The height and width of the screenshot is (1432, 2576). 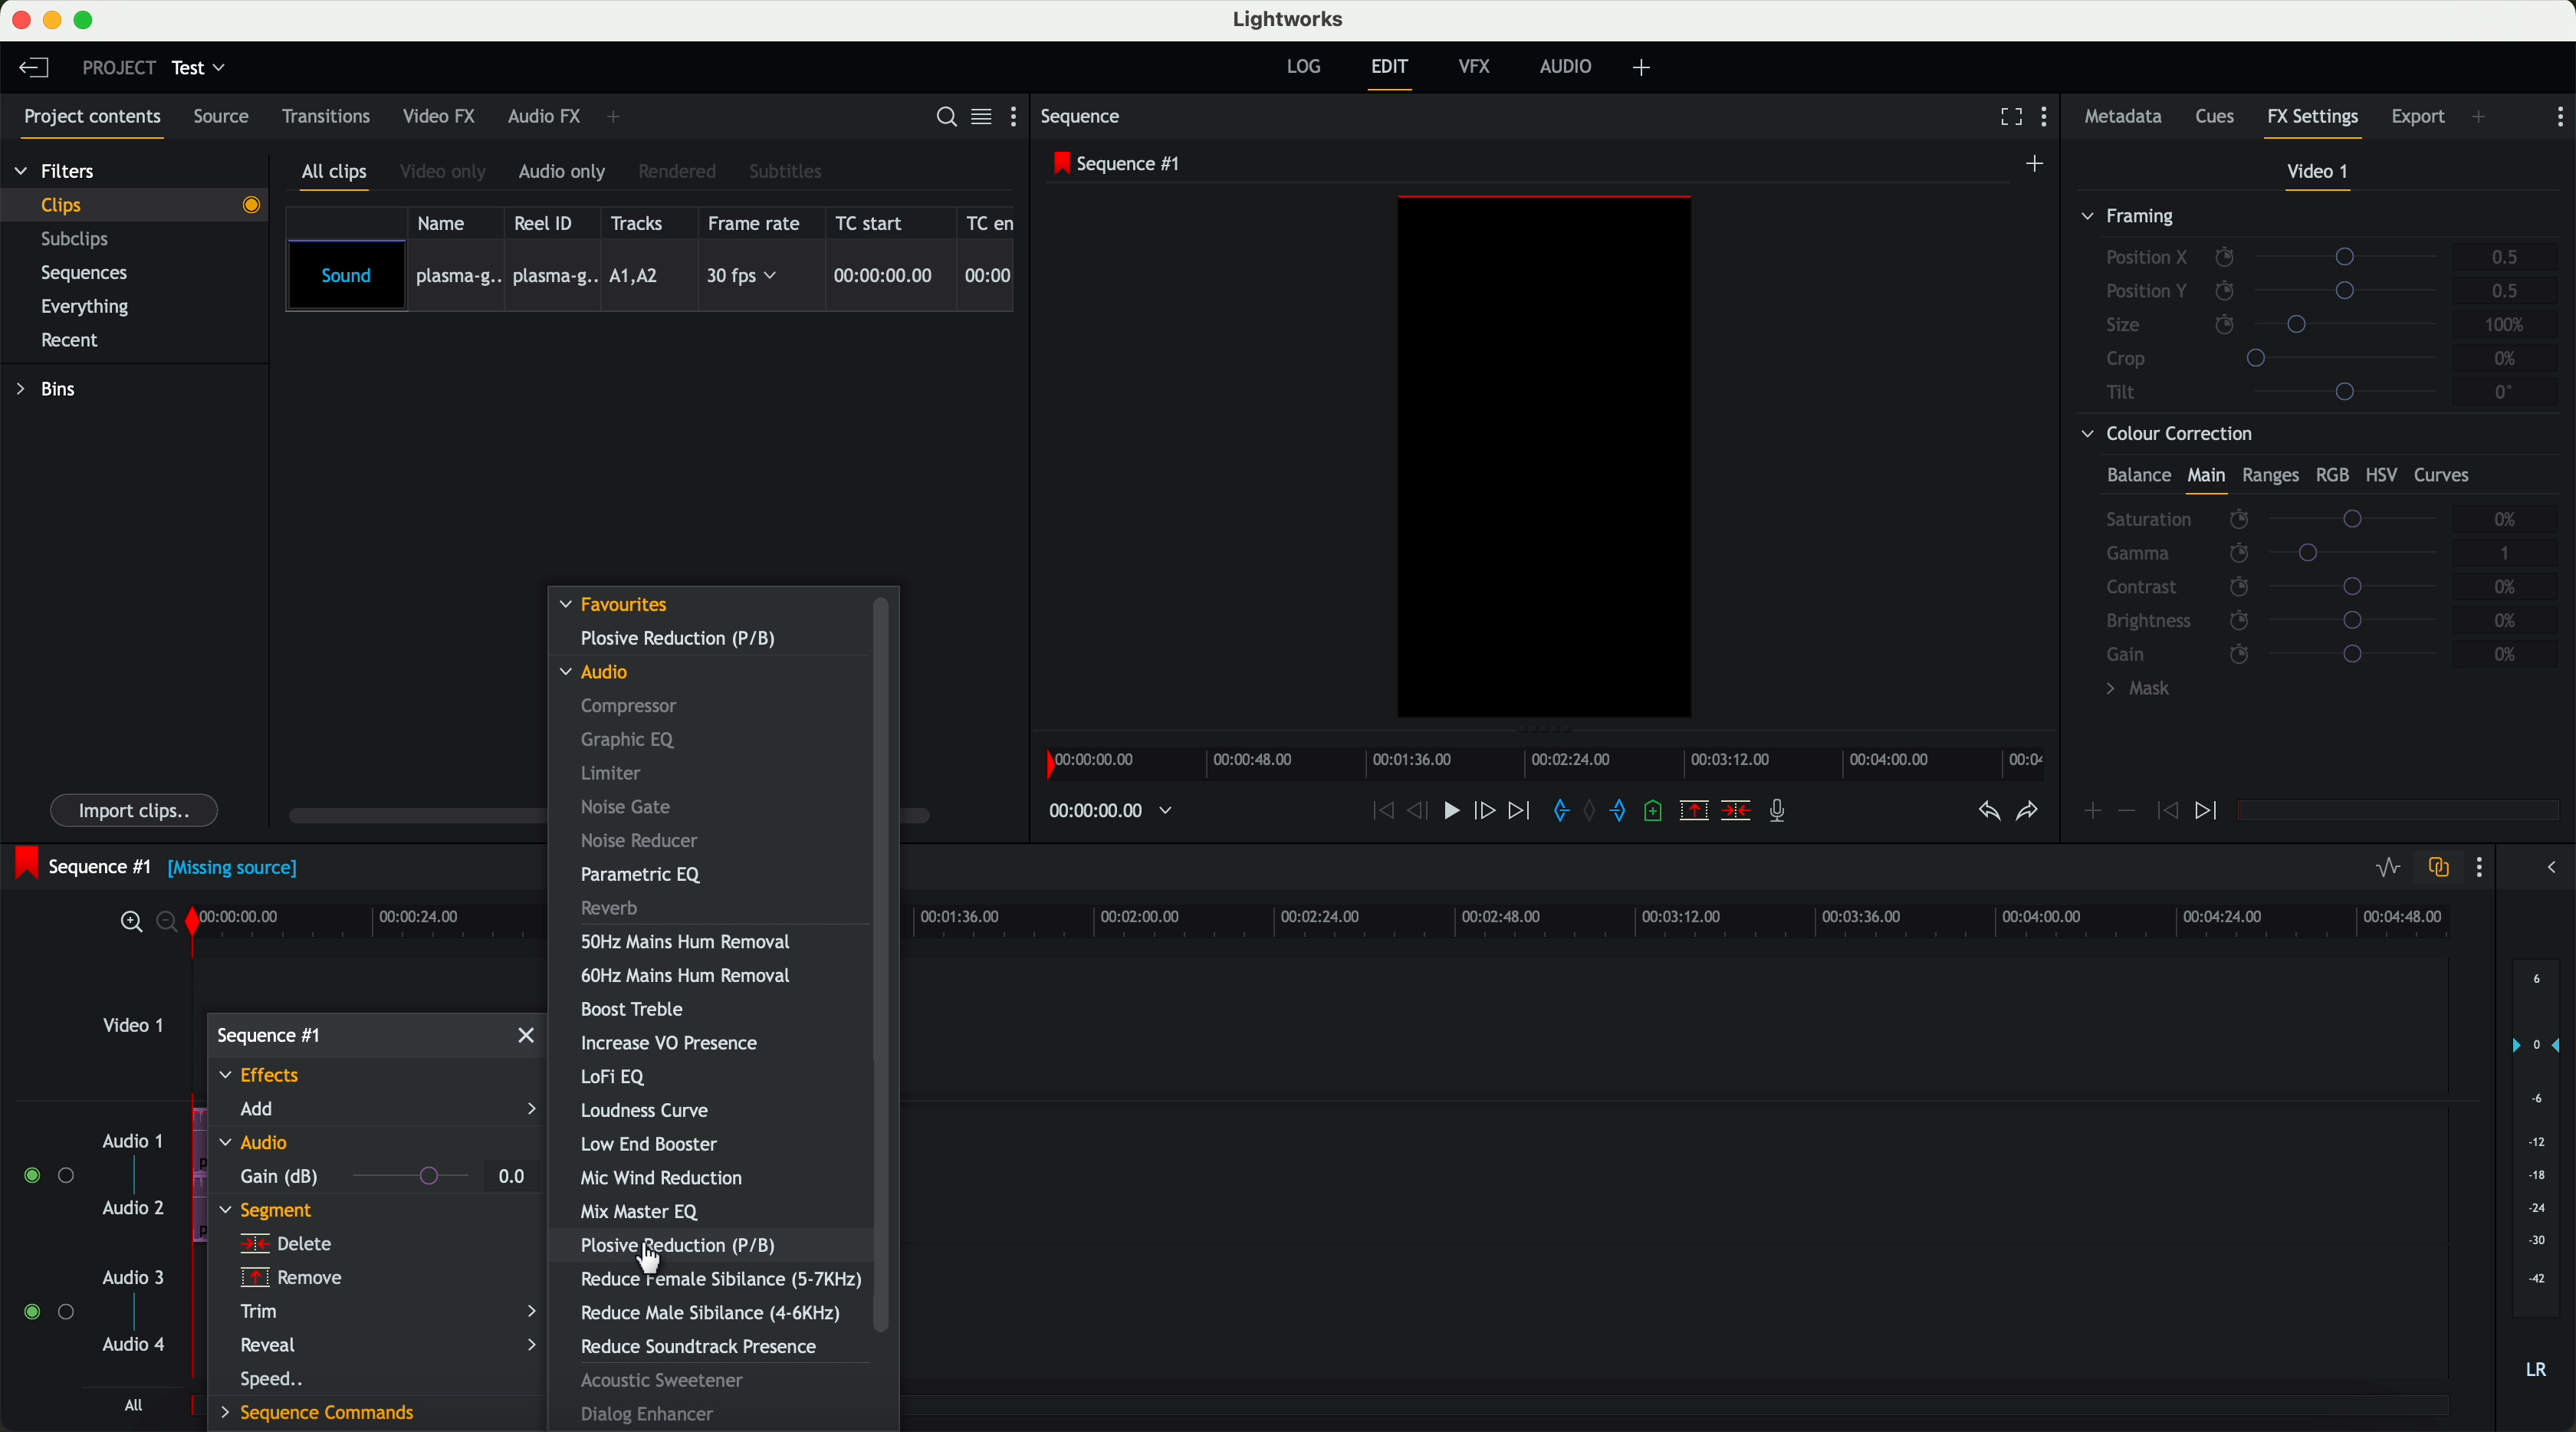 What do you see at coordinates (543, 117) in the screenshot?
I see `audio FX` at bounding box center [543, 117].